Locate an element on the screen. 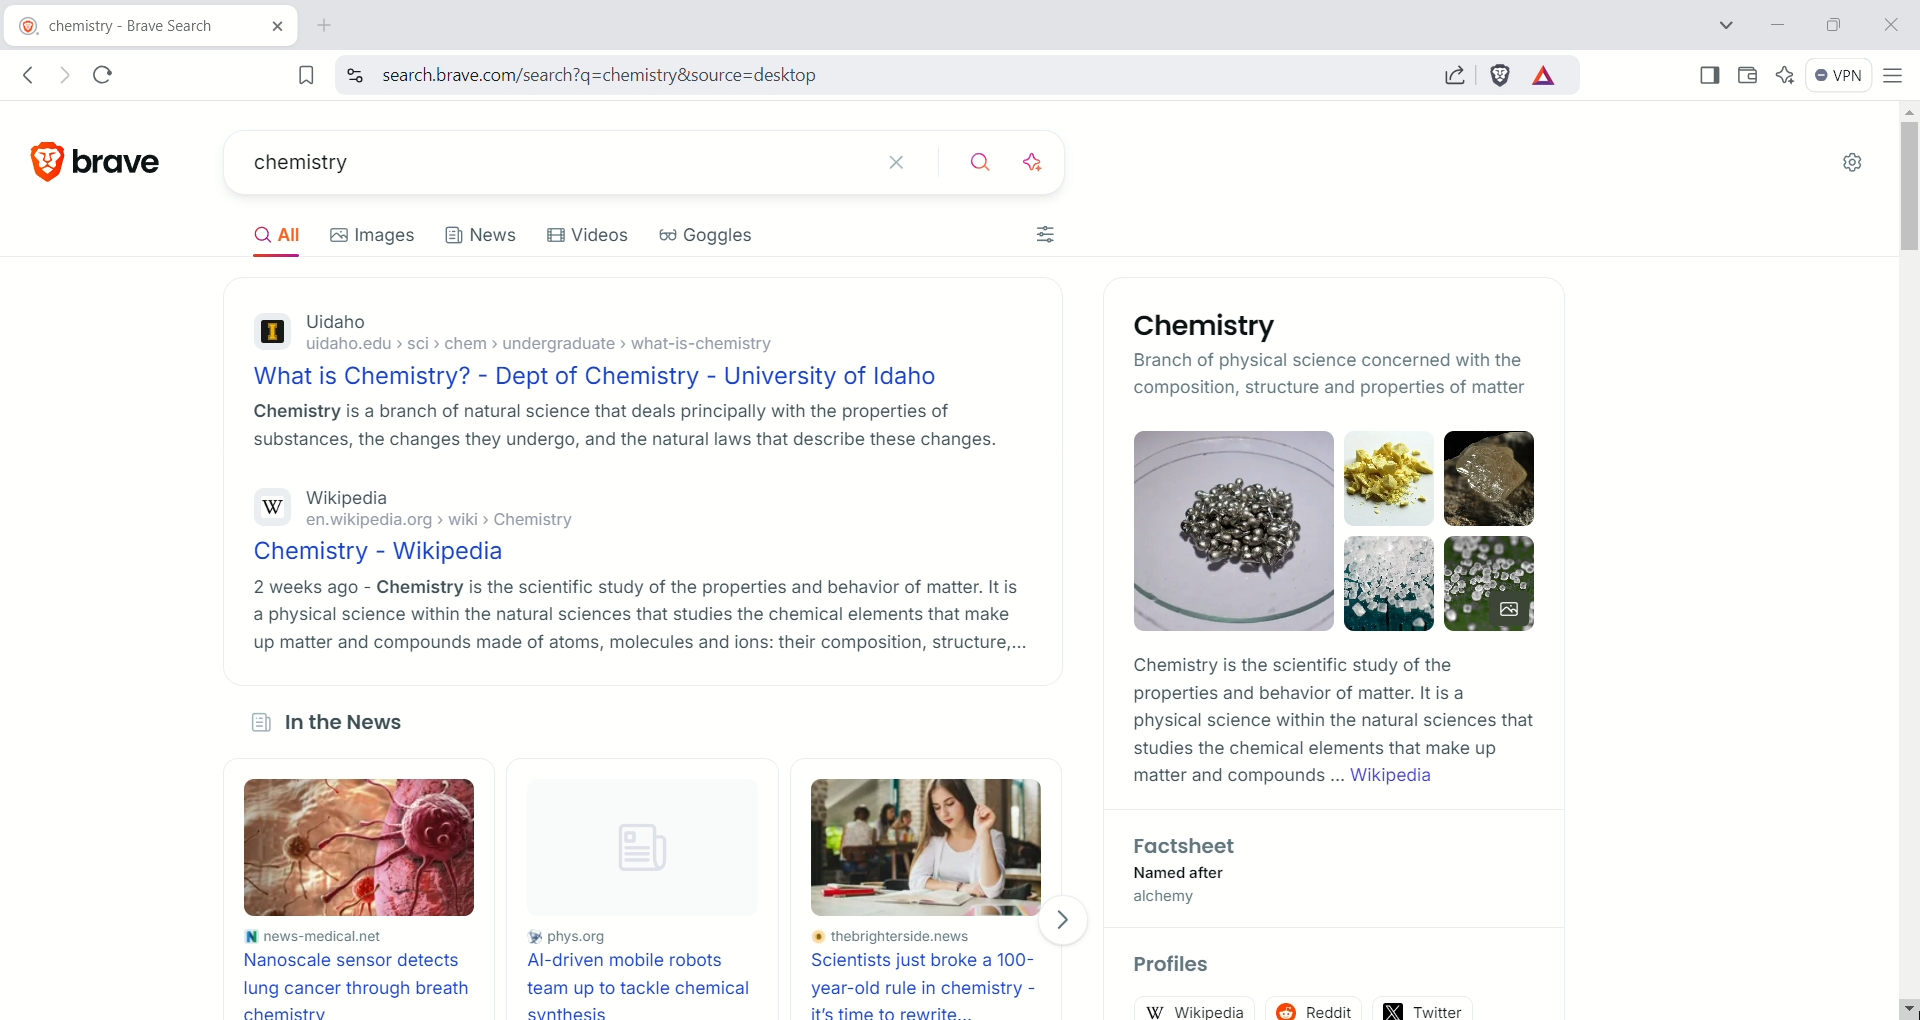 This screenshot has height=1020, width=1920. brave shield is located at coordinates (1501, 75).